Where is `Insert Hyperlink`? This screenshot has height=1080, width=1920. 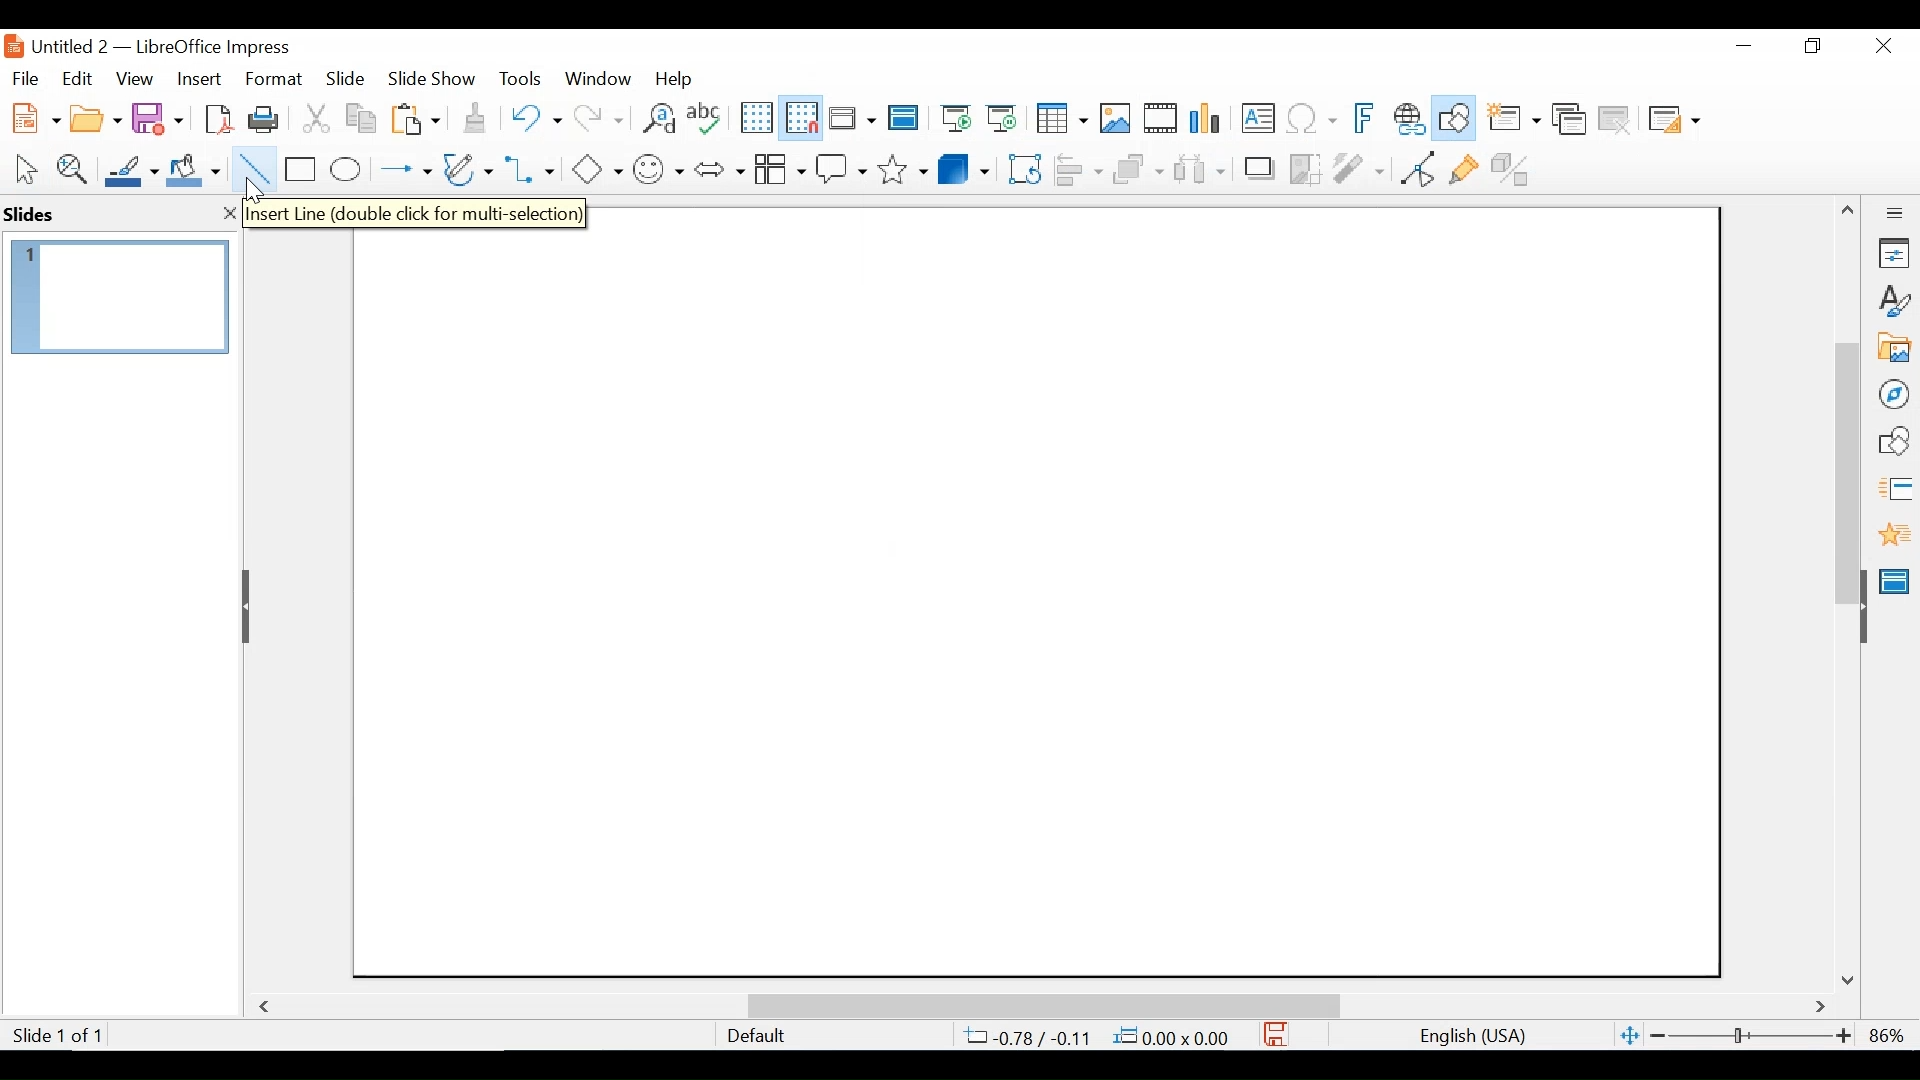 Insert Hyperlink is located at coordinates (1408, 119).